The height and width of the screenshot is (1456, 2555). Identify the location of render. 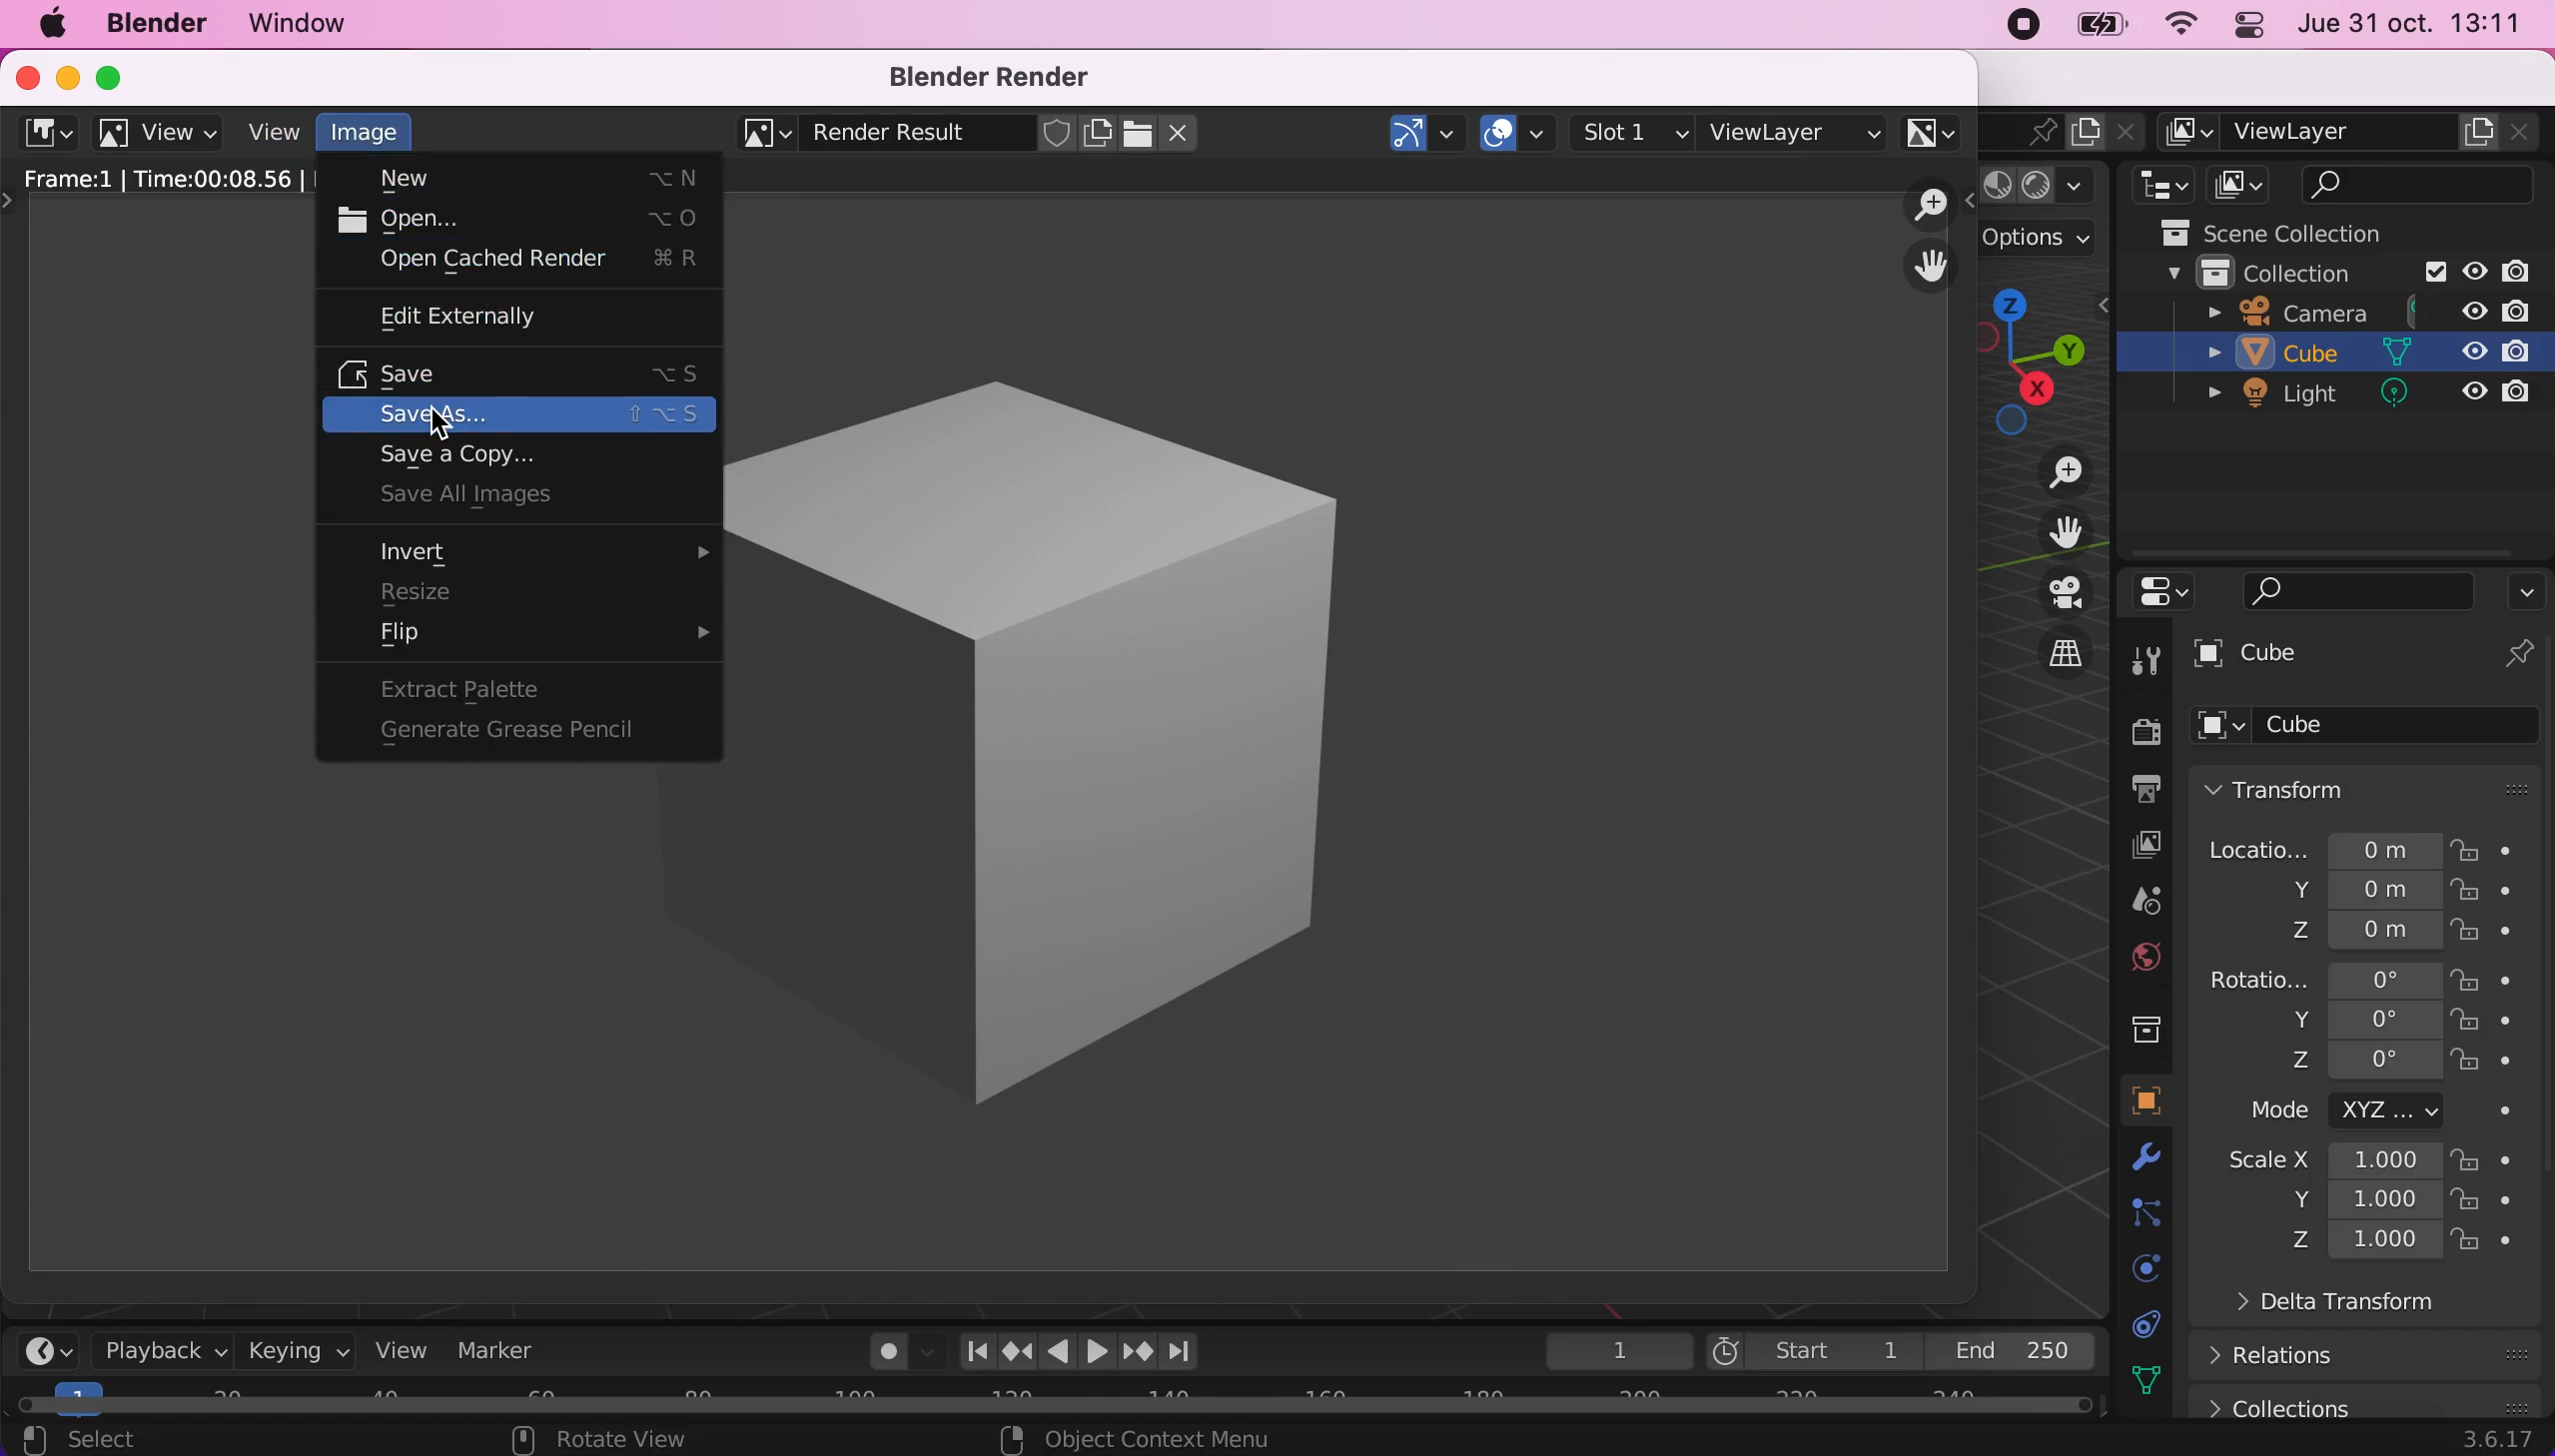
(2145, 734).